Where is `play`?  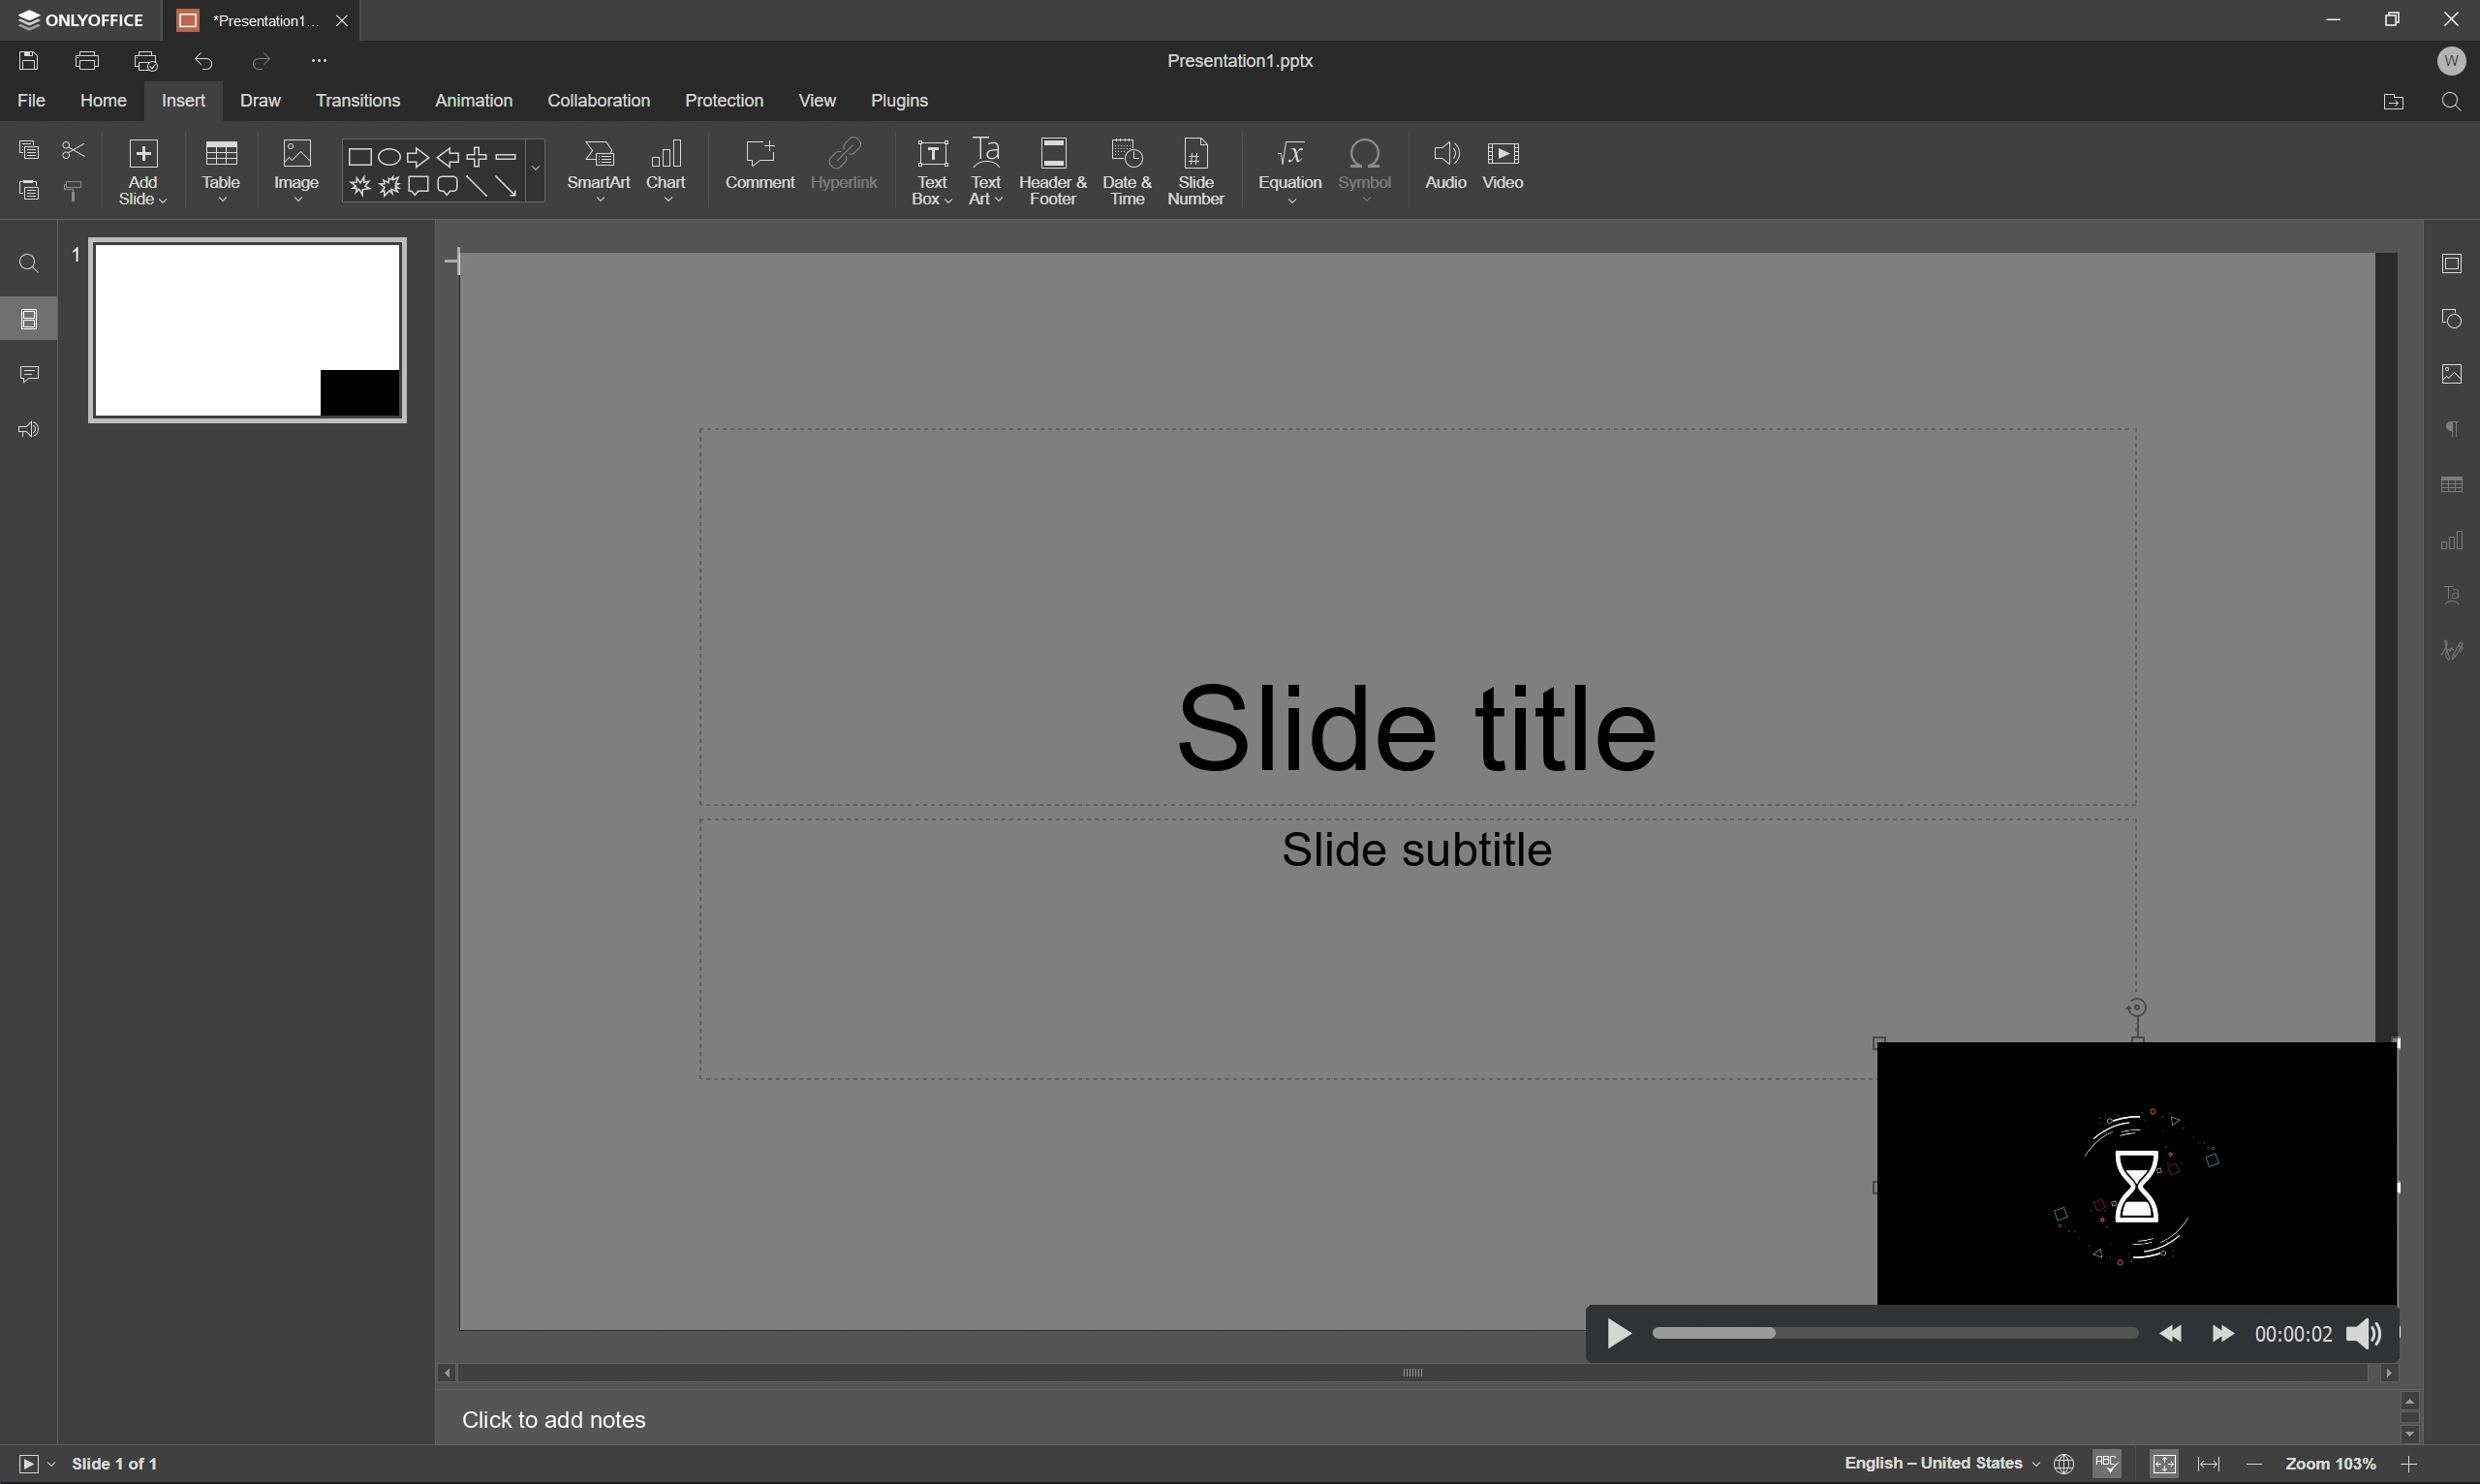 play is located at coordinates (1618, 1331).